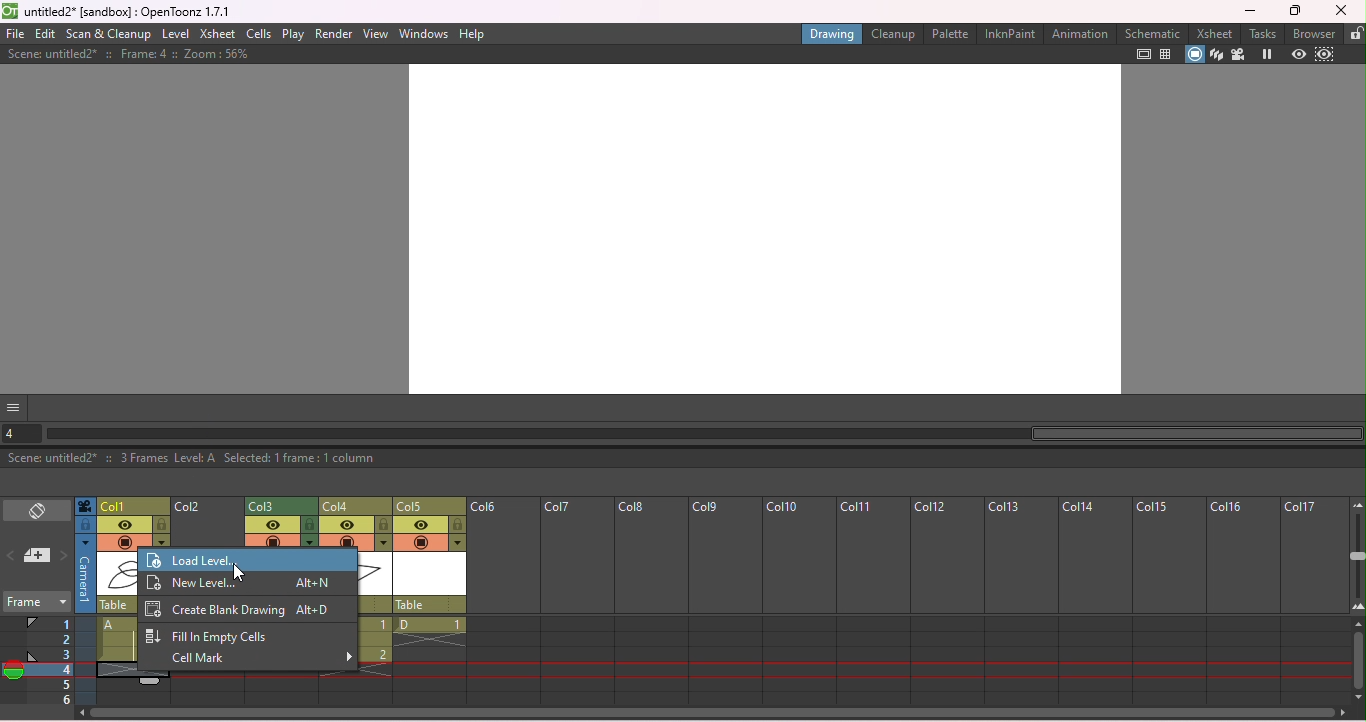  I want to click on Previous memo, so click(12, 558).